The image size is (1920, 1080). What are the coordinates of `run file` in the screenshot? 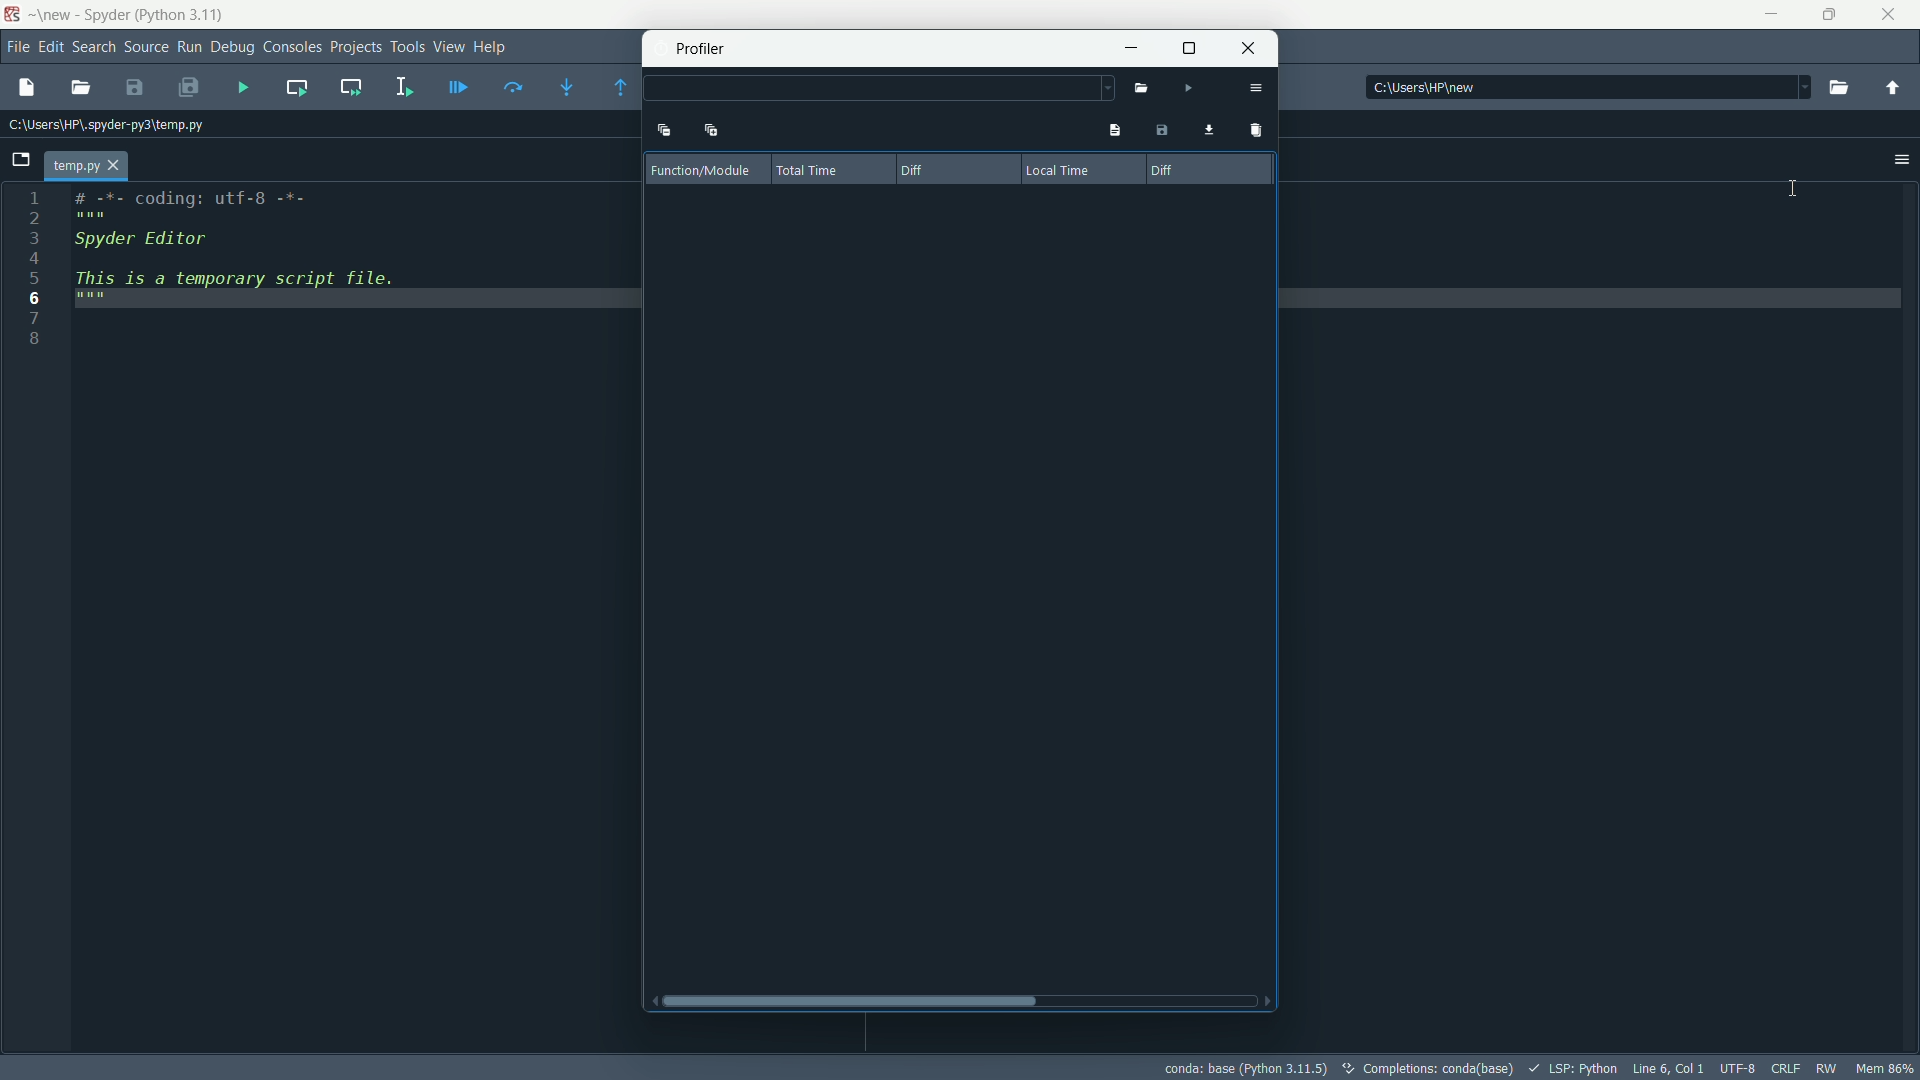 It's located at (1191, 89).